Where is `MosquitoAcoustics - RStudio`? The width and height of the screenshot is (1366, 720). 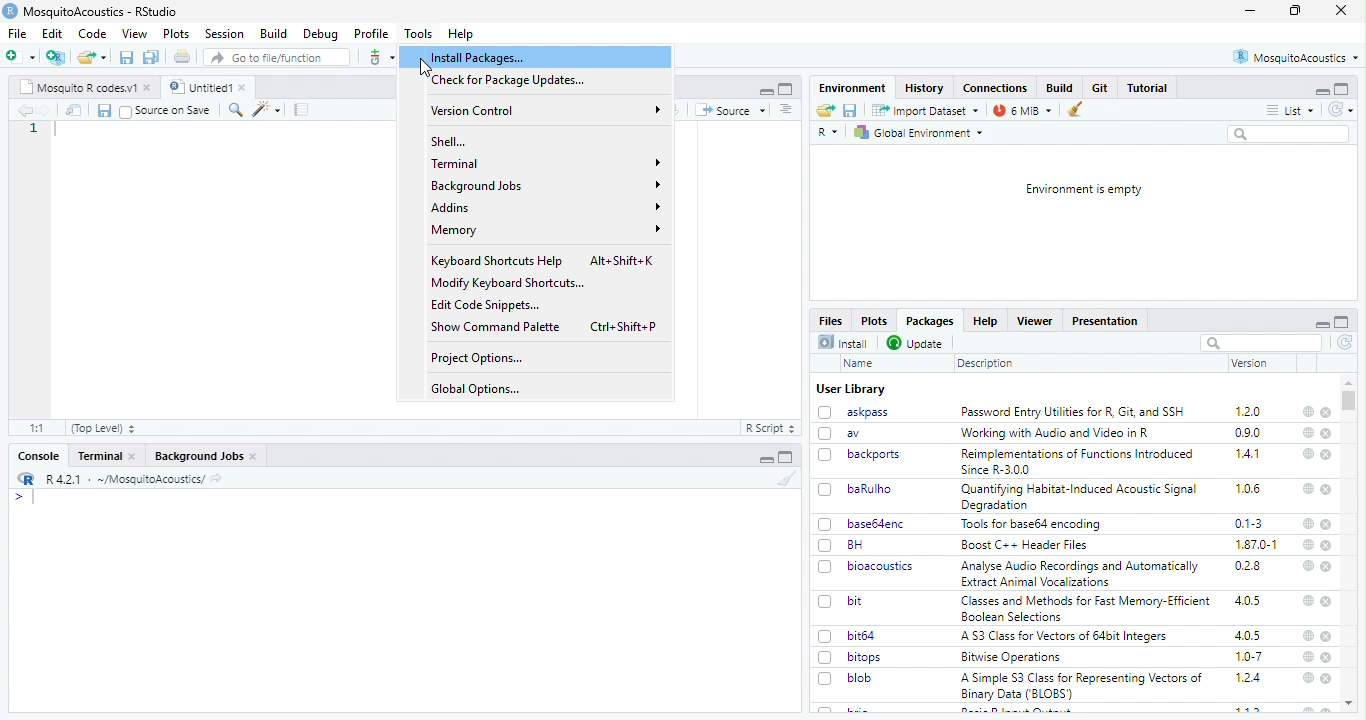 MosquitoAcoustics - RStudio is located at coordinates (101, 12).